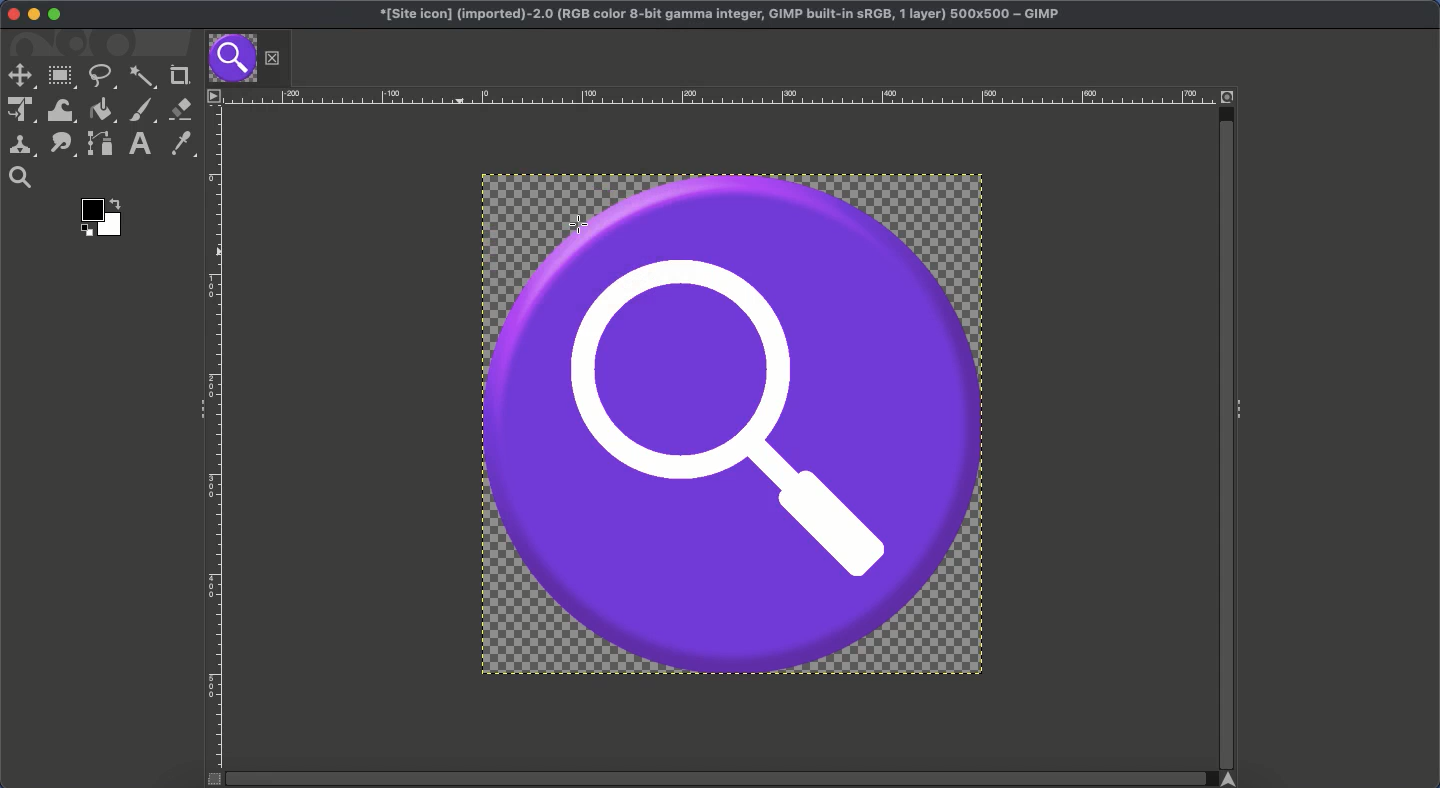 This screenshot has height=788, width=1440. What do you see at coordinates (724, 96) in the screenshot?
I see `Ruler` at bounding box center [724, 96].